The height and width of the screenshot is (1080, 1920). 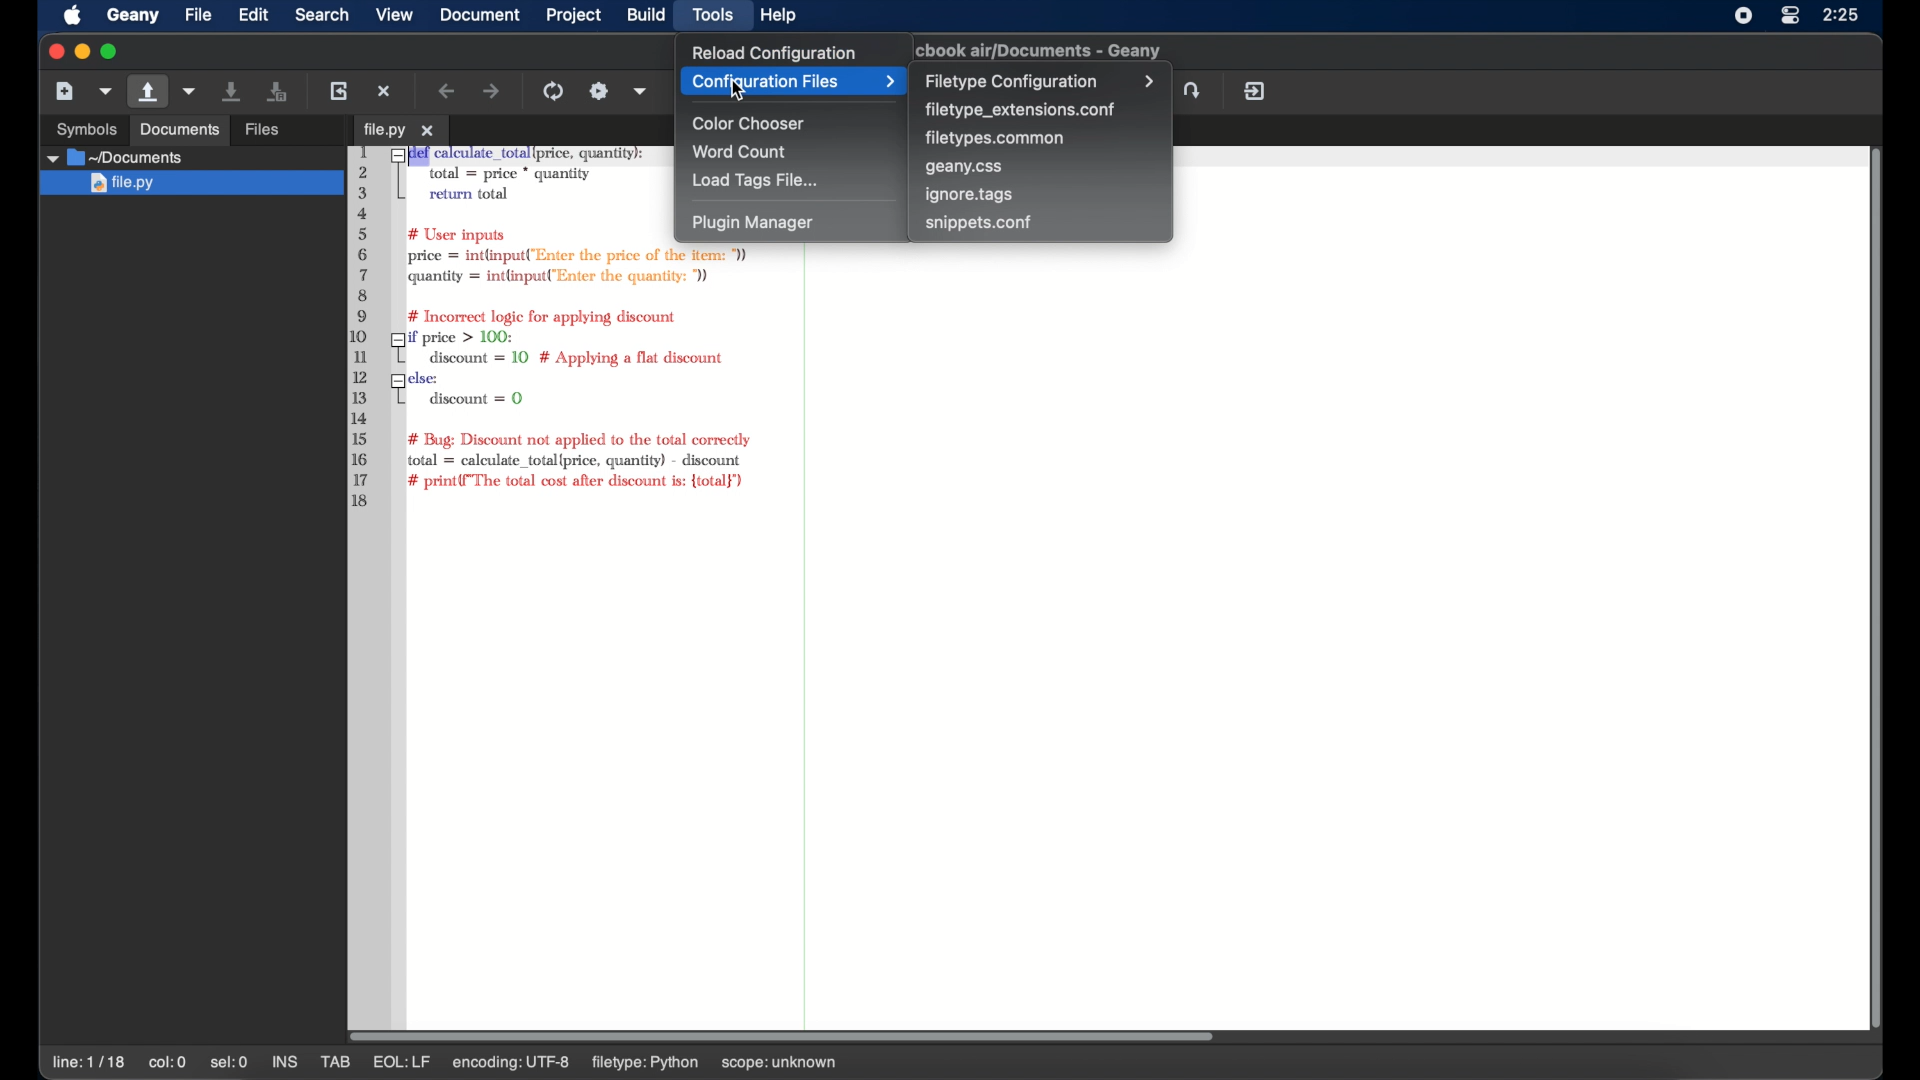 What do you see at coordinates (188, 184) in the screenshot?
I see `file.py highlighted` at bounding box center [188, 184].